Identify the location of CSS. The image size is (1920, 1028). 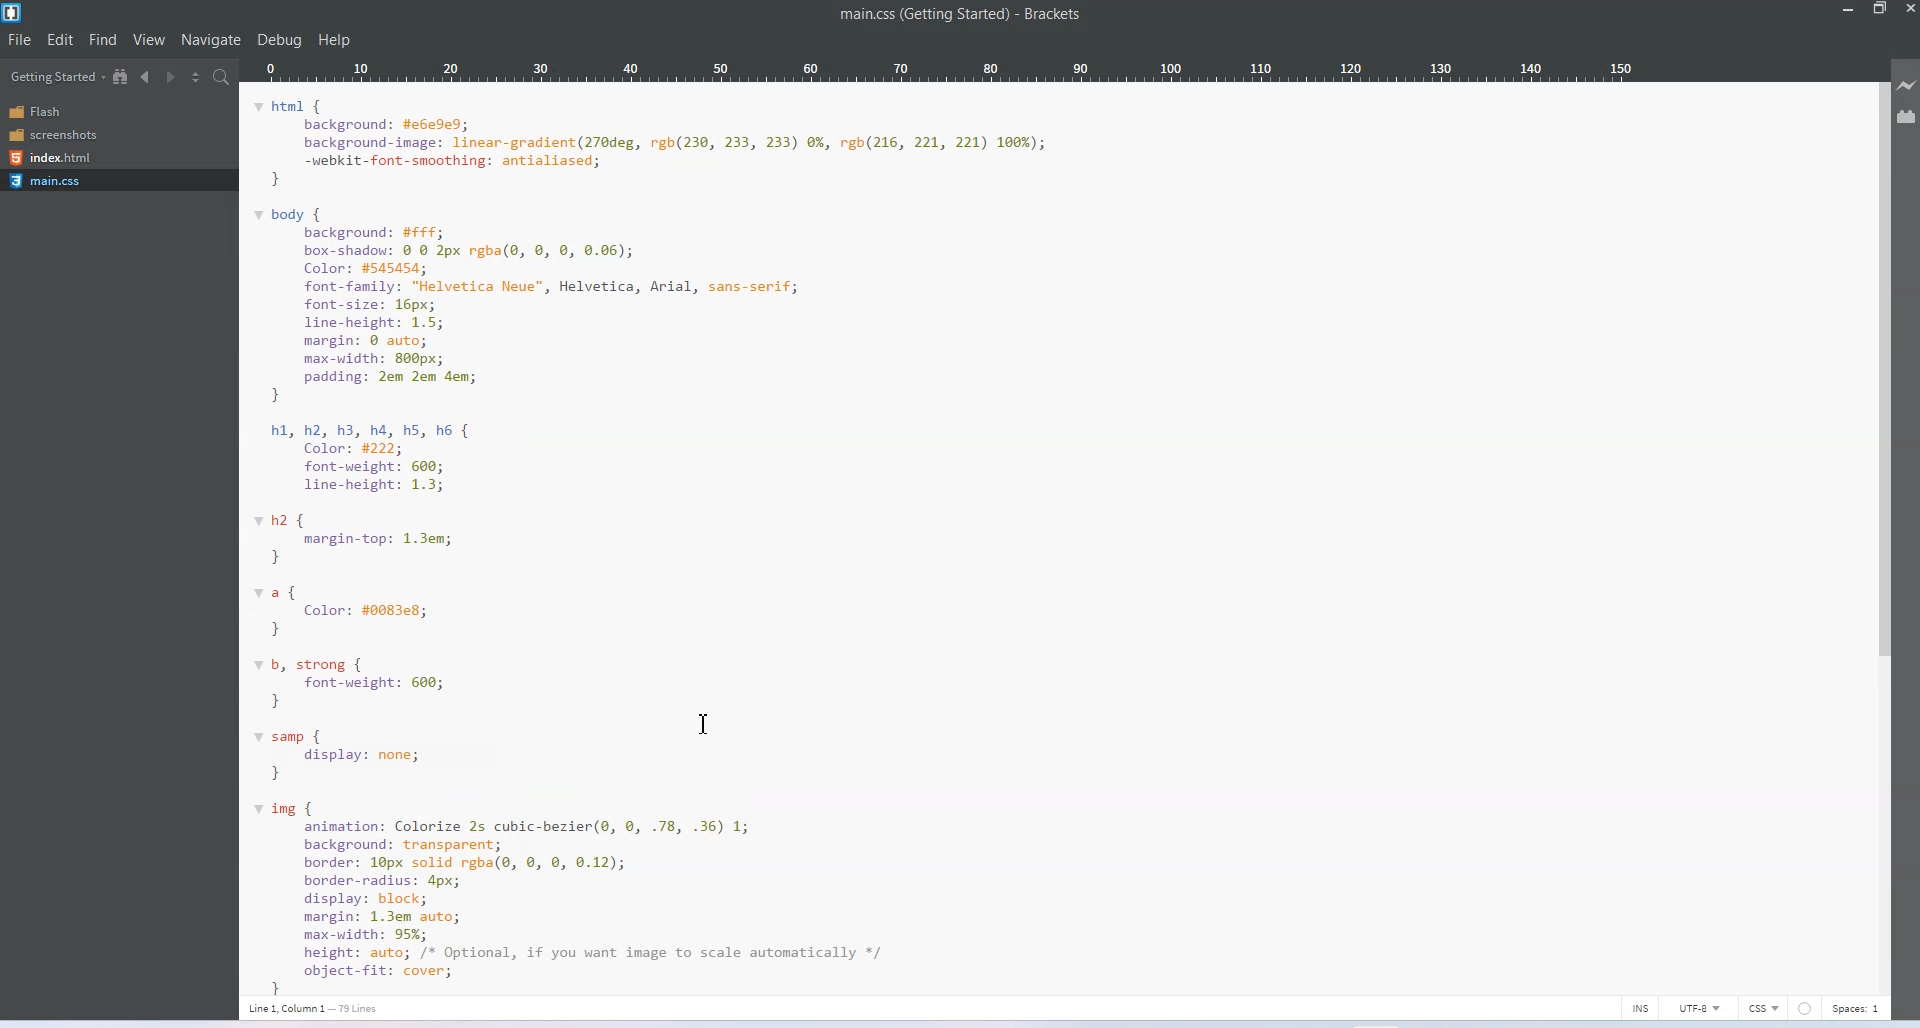
(1764, 1007).